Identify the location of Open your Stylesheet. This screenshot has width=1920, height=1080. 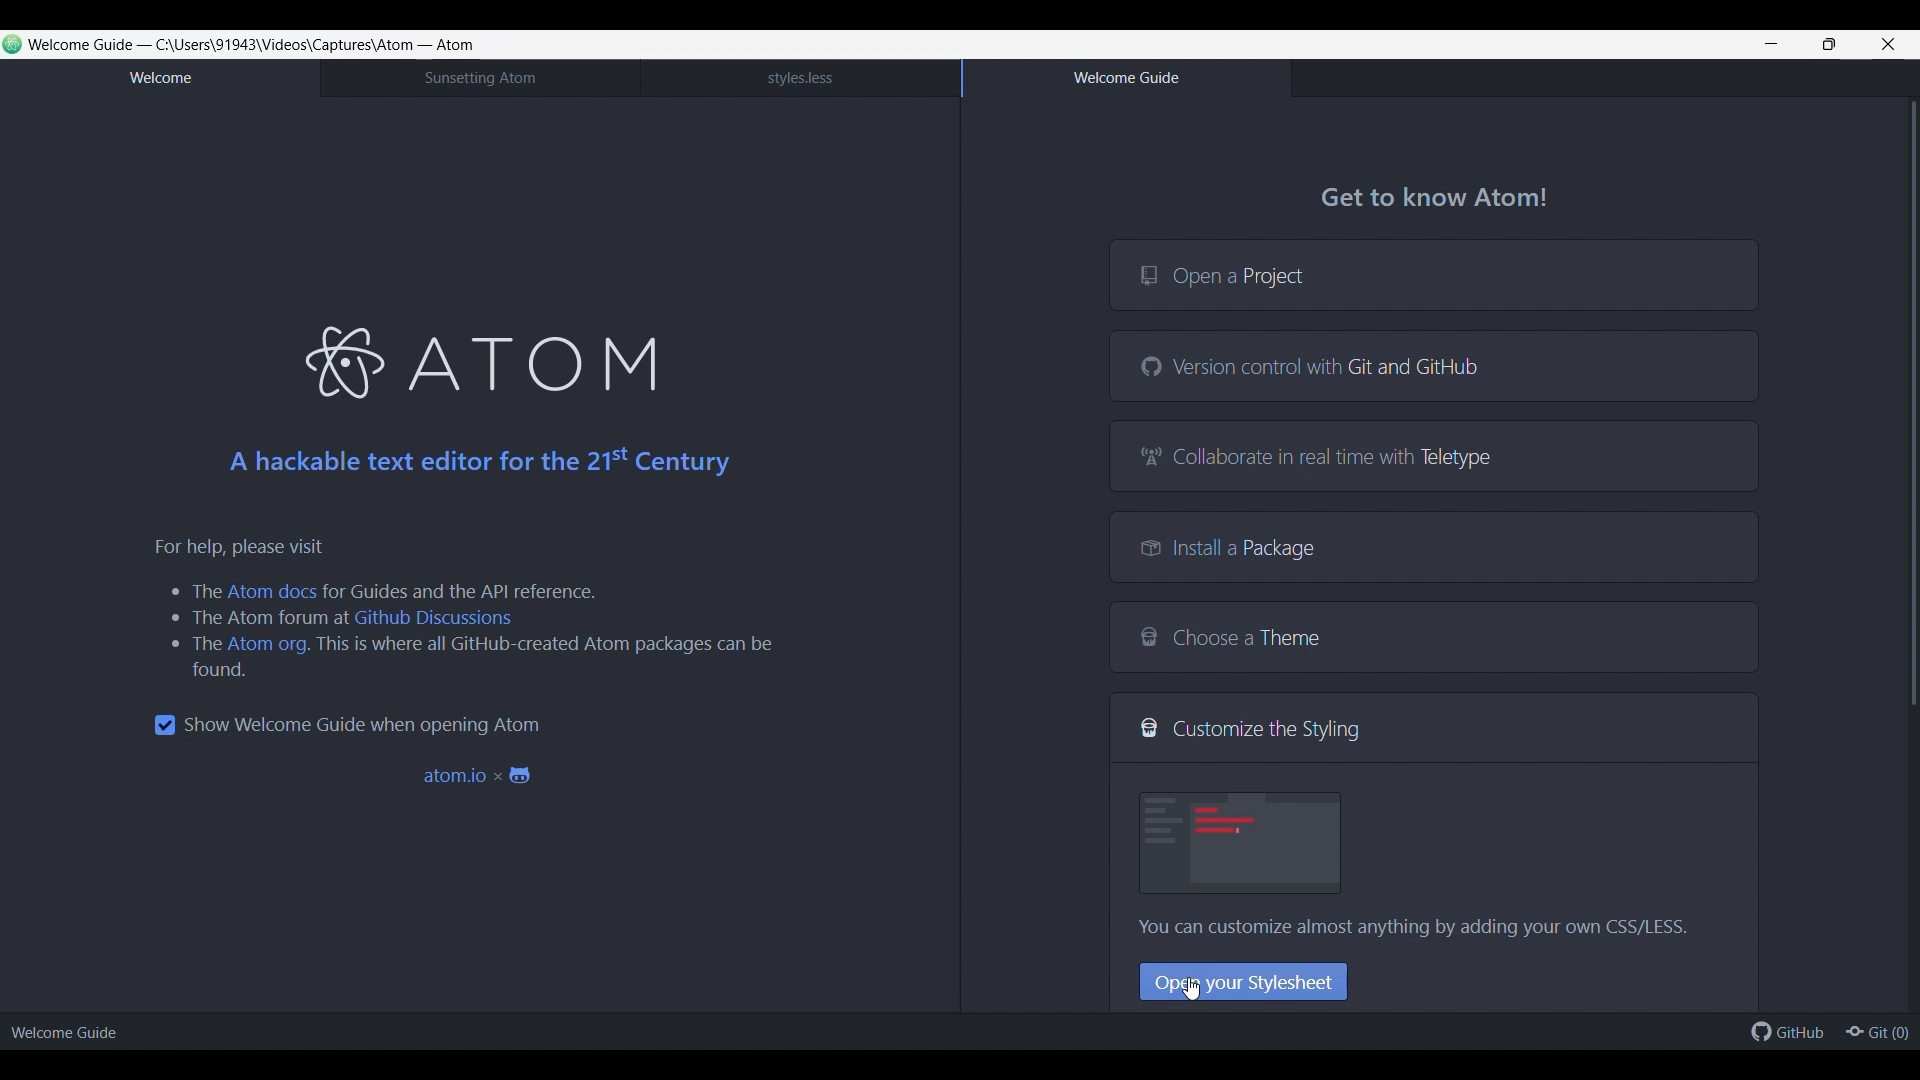
(1244, 981).